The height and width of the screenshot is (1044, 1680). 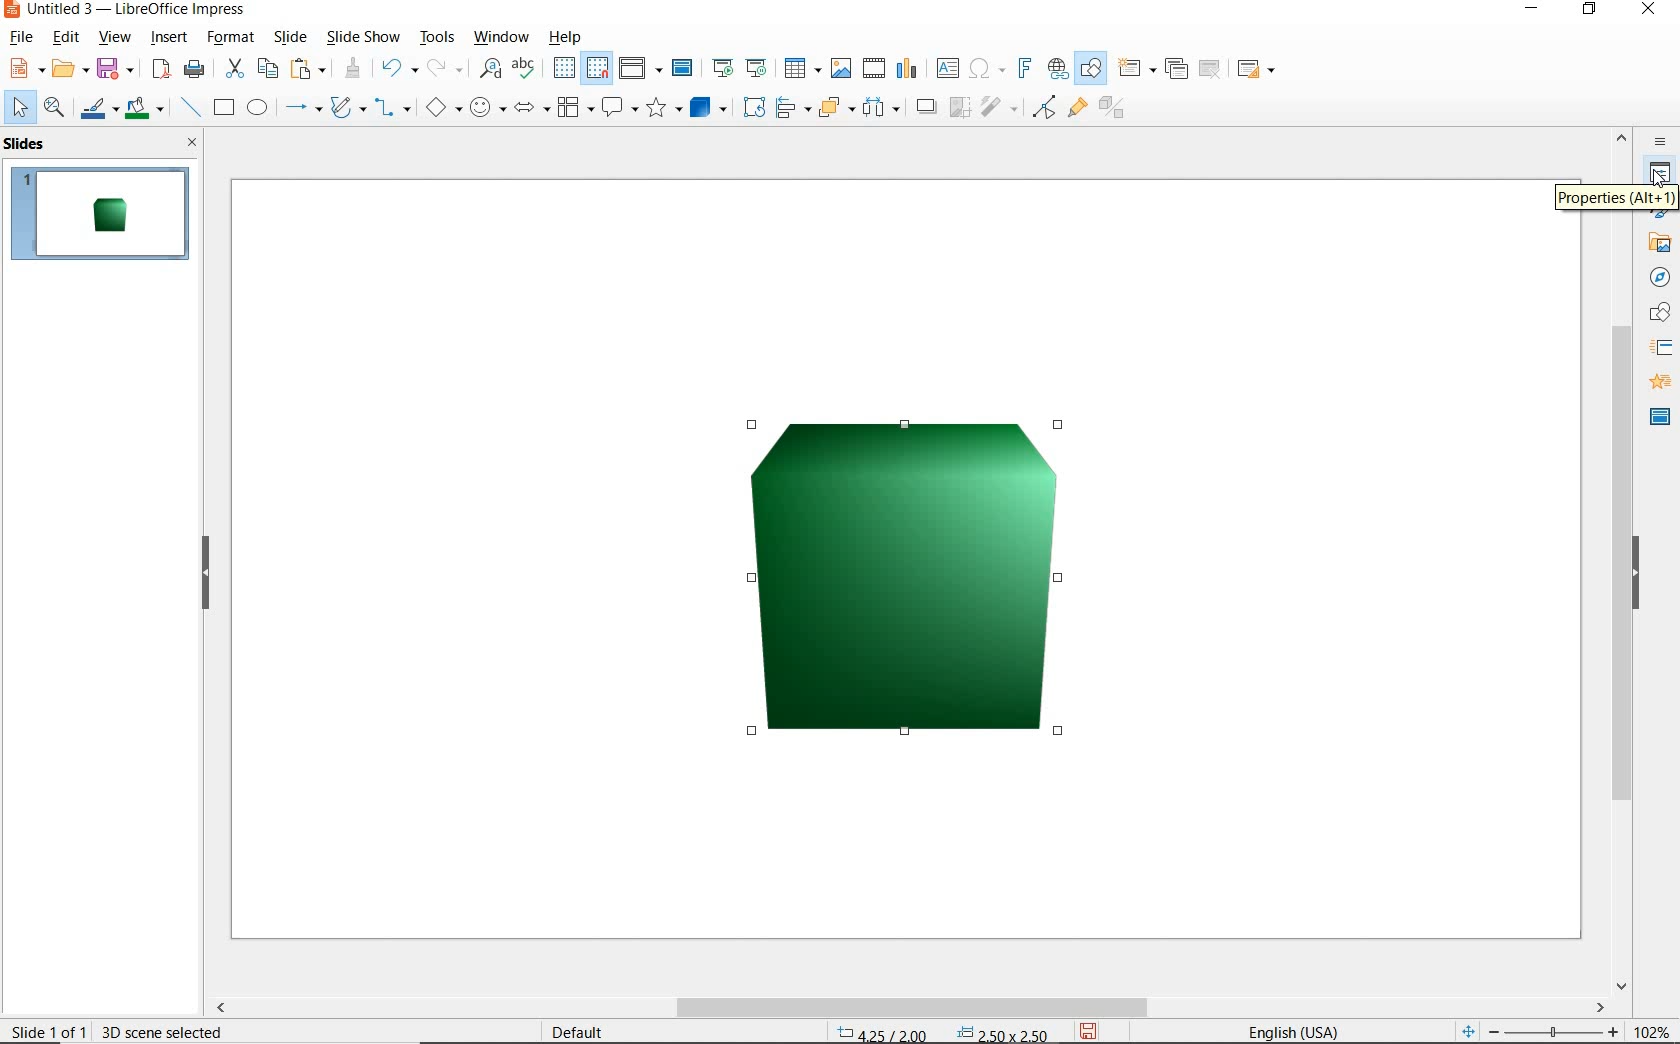 What do you see at coordinates (906, 1009) in the screenshot?
I see `SCROLLBAR` at bounding box center [906, 1009].